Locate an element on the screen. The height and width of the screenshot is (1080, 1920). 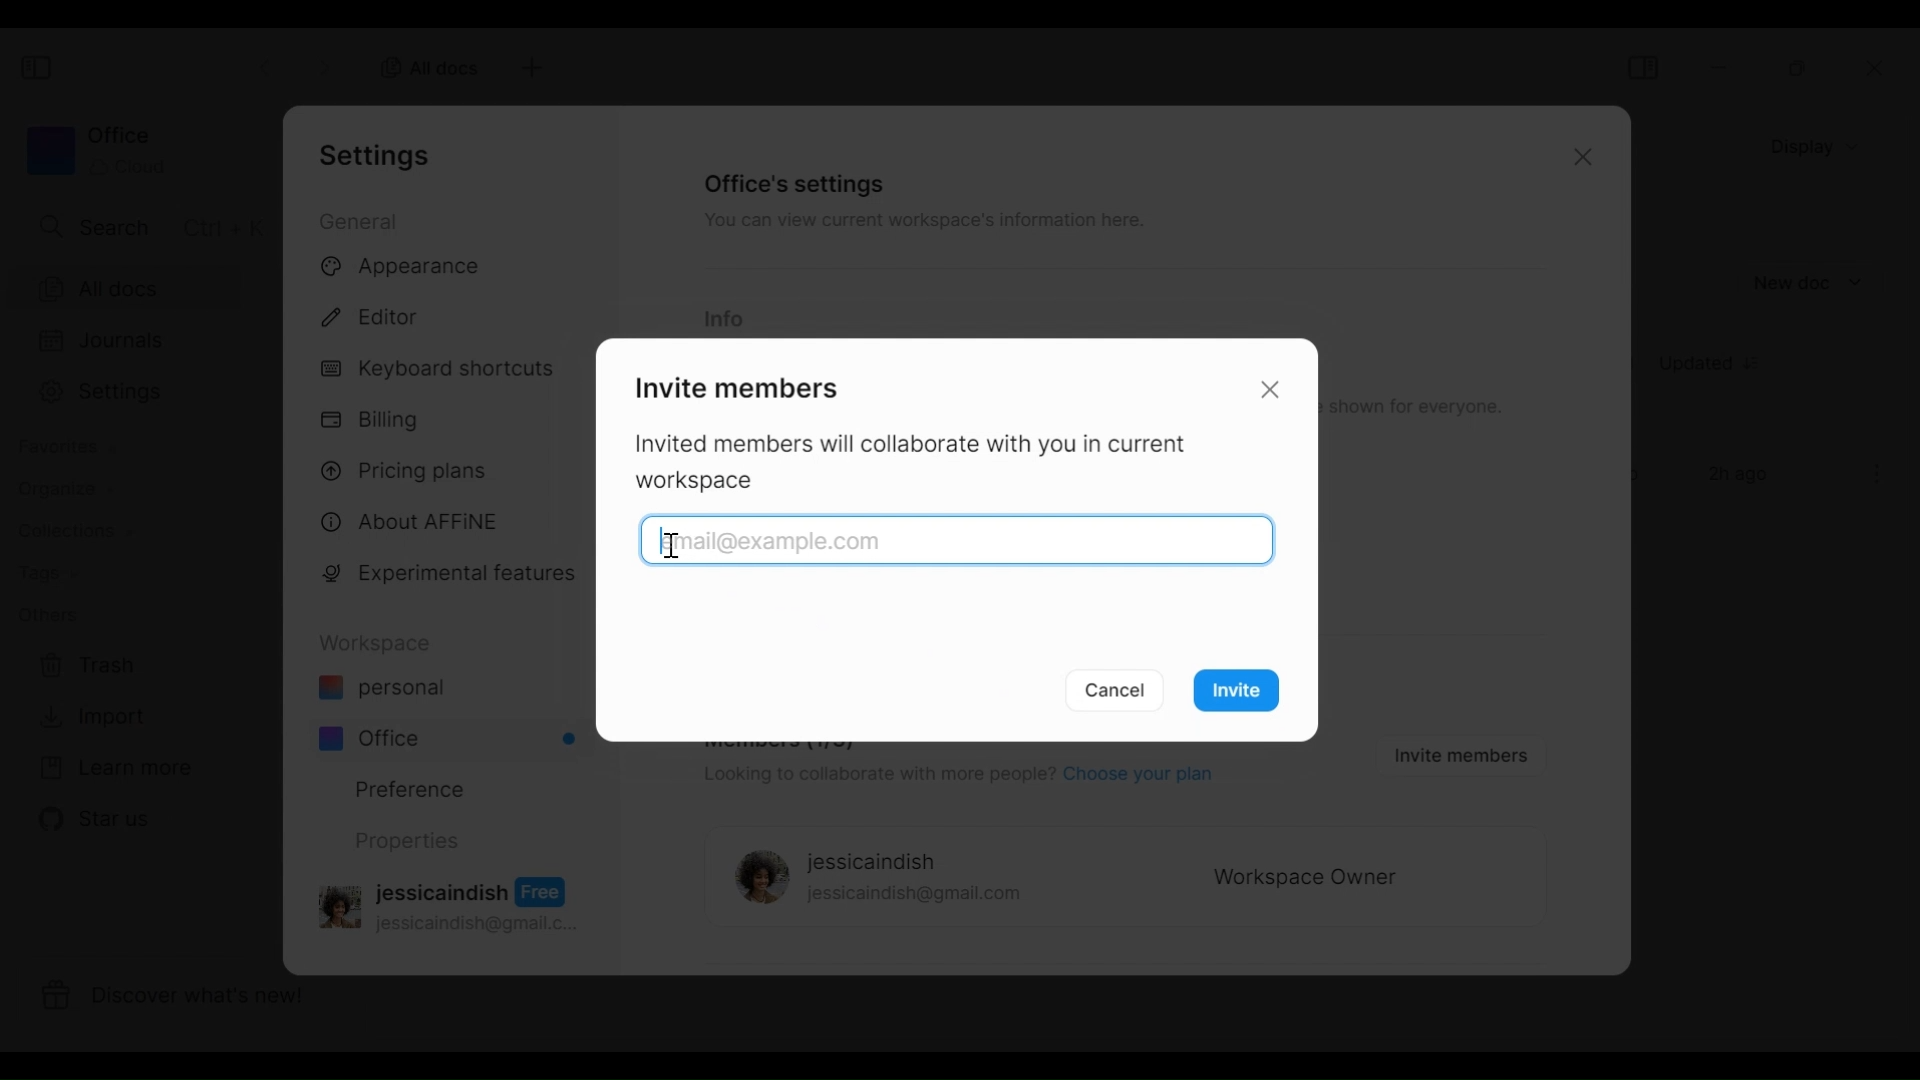
More options is located at coordinates (1878, 474).